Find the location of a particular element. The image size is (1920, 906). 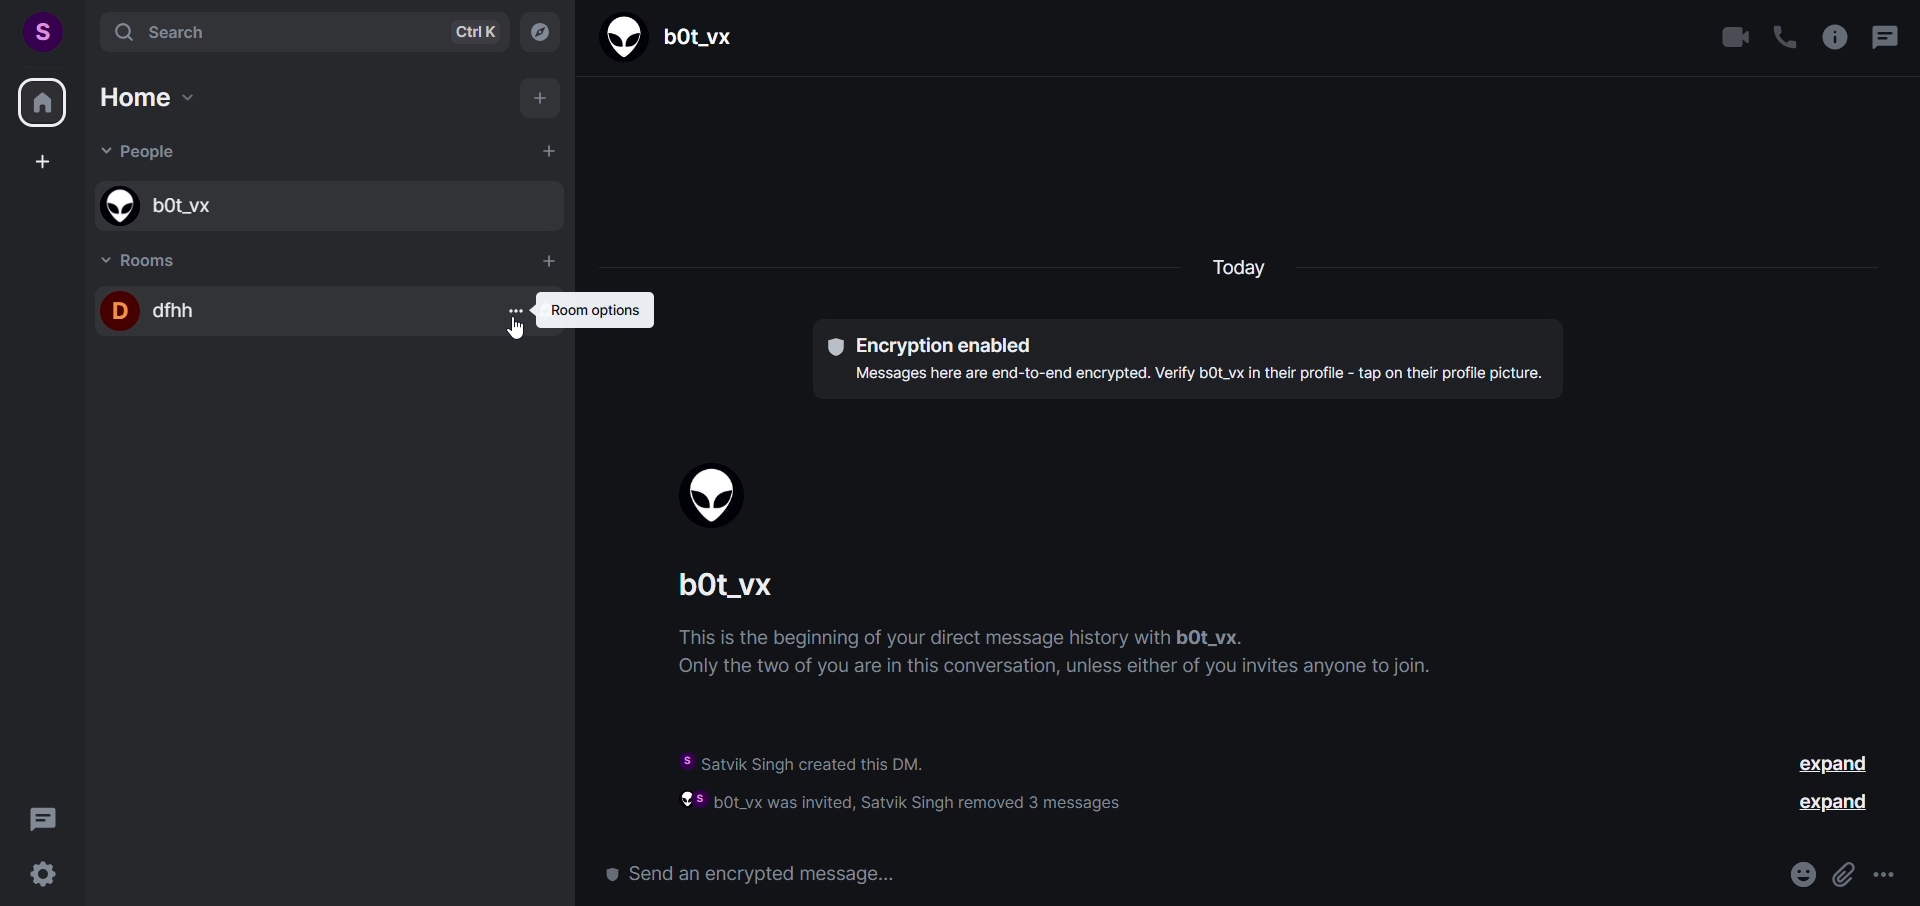

people name is located at coordinates (322, 206).